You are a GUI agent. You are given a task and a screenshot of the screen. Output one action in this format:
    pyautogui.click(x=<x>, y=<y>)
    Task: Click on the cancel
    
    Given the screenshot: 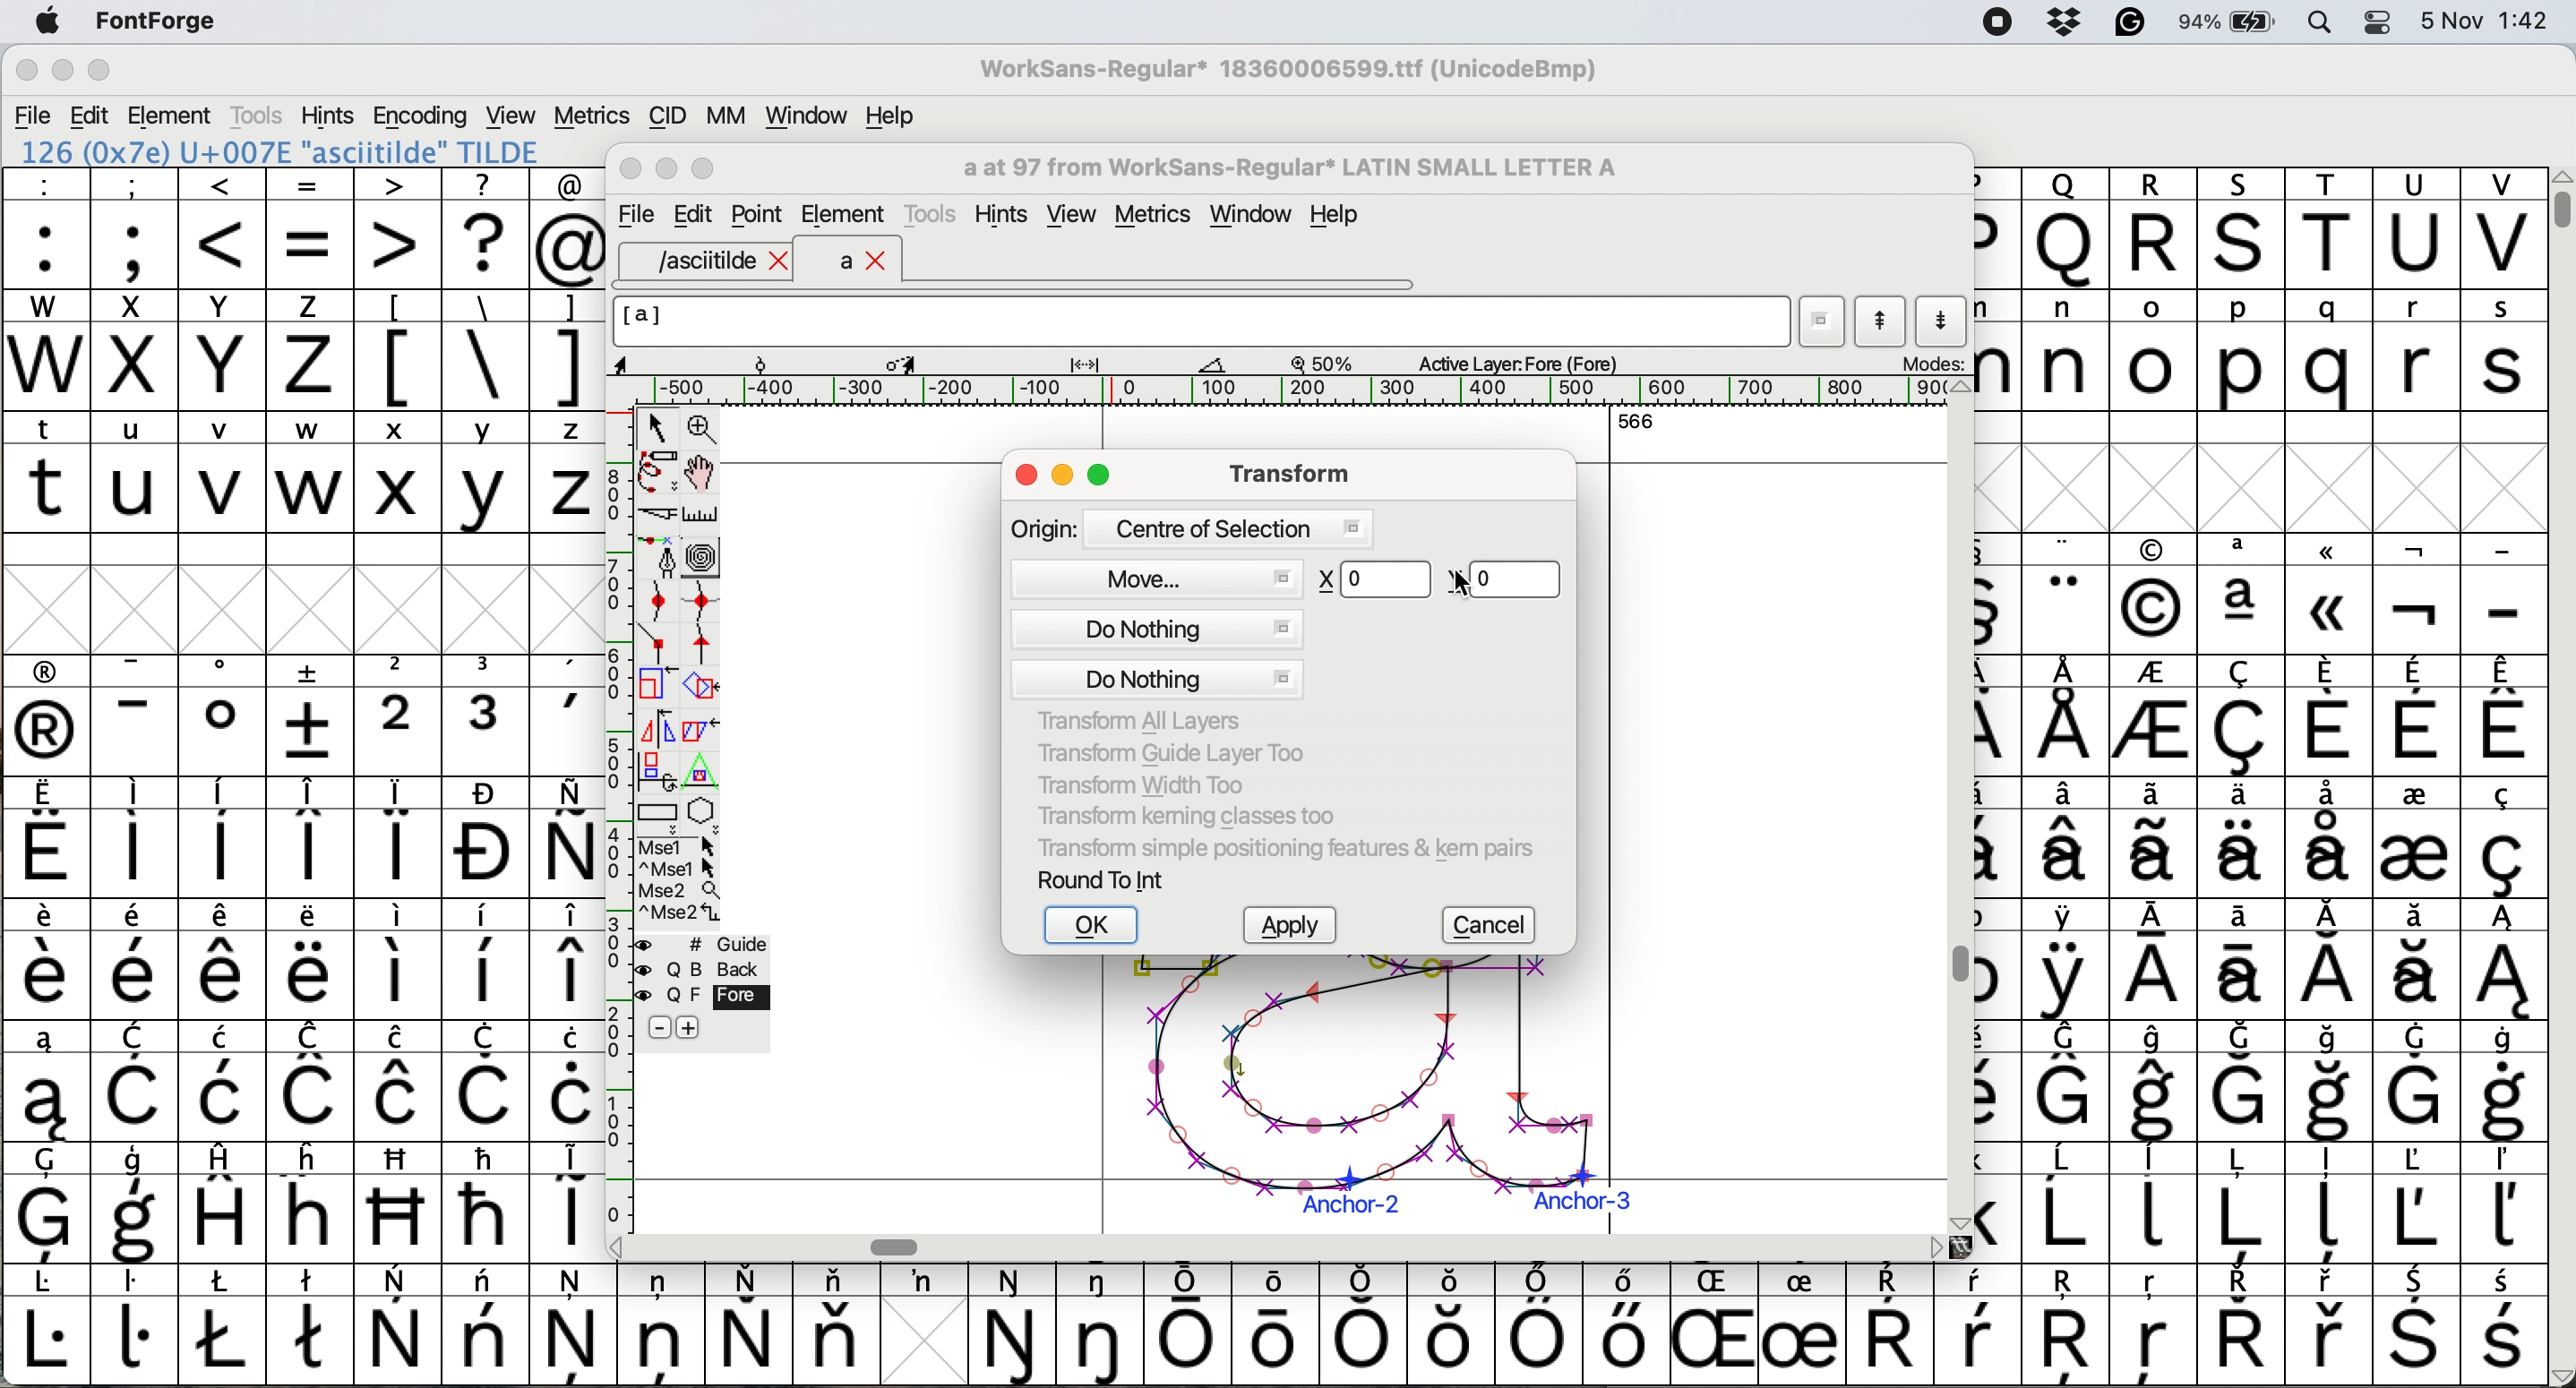 What is the action you would take?
    pyautogui.click(x=1495, y=926)
    